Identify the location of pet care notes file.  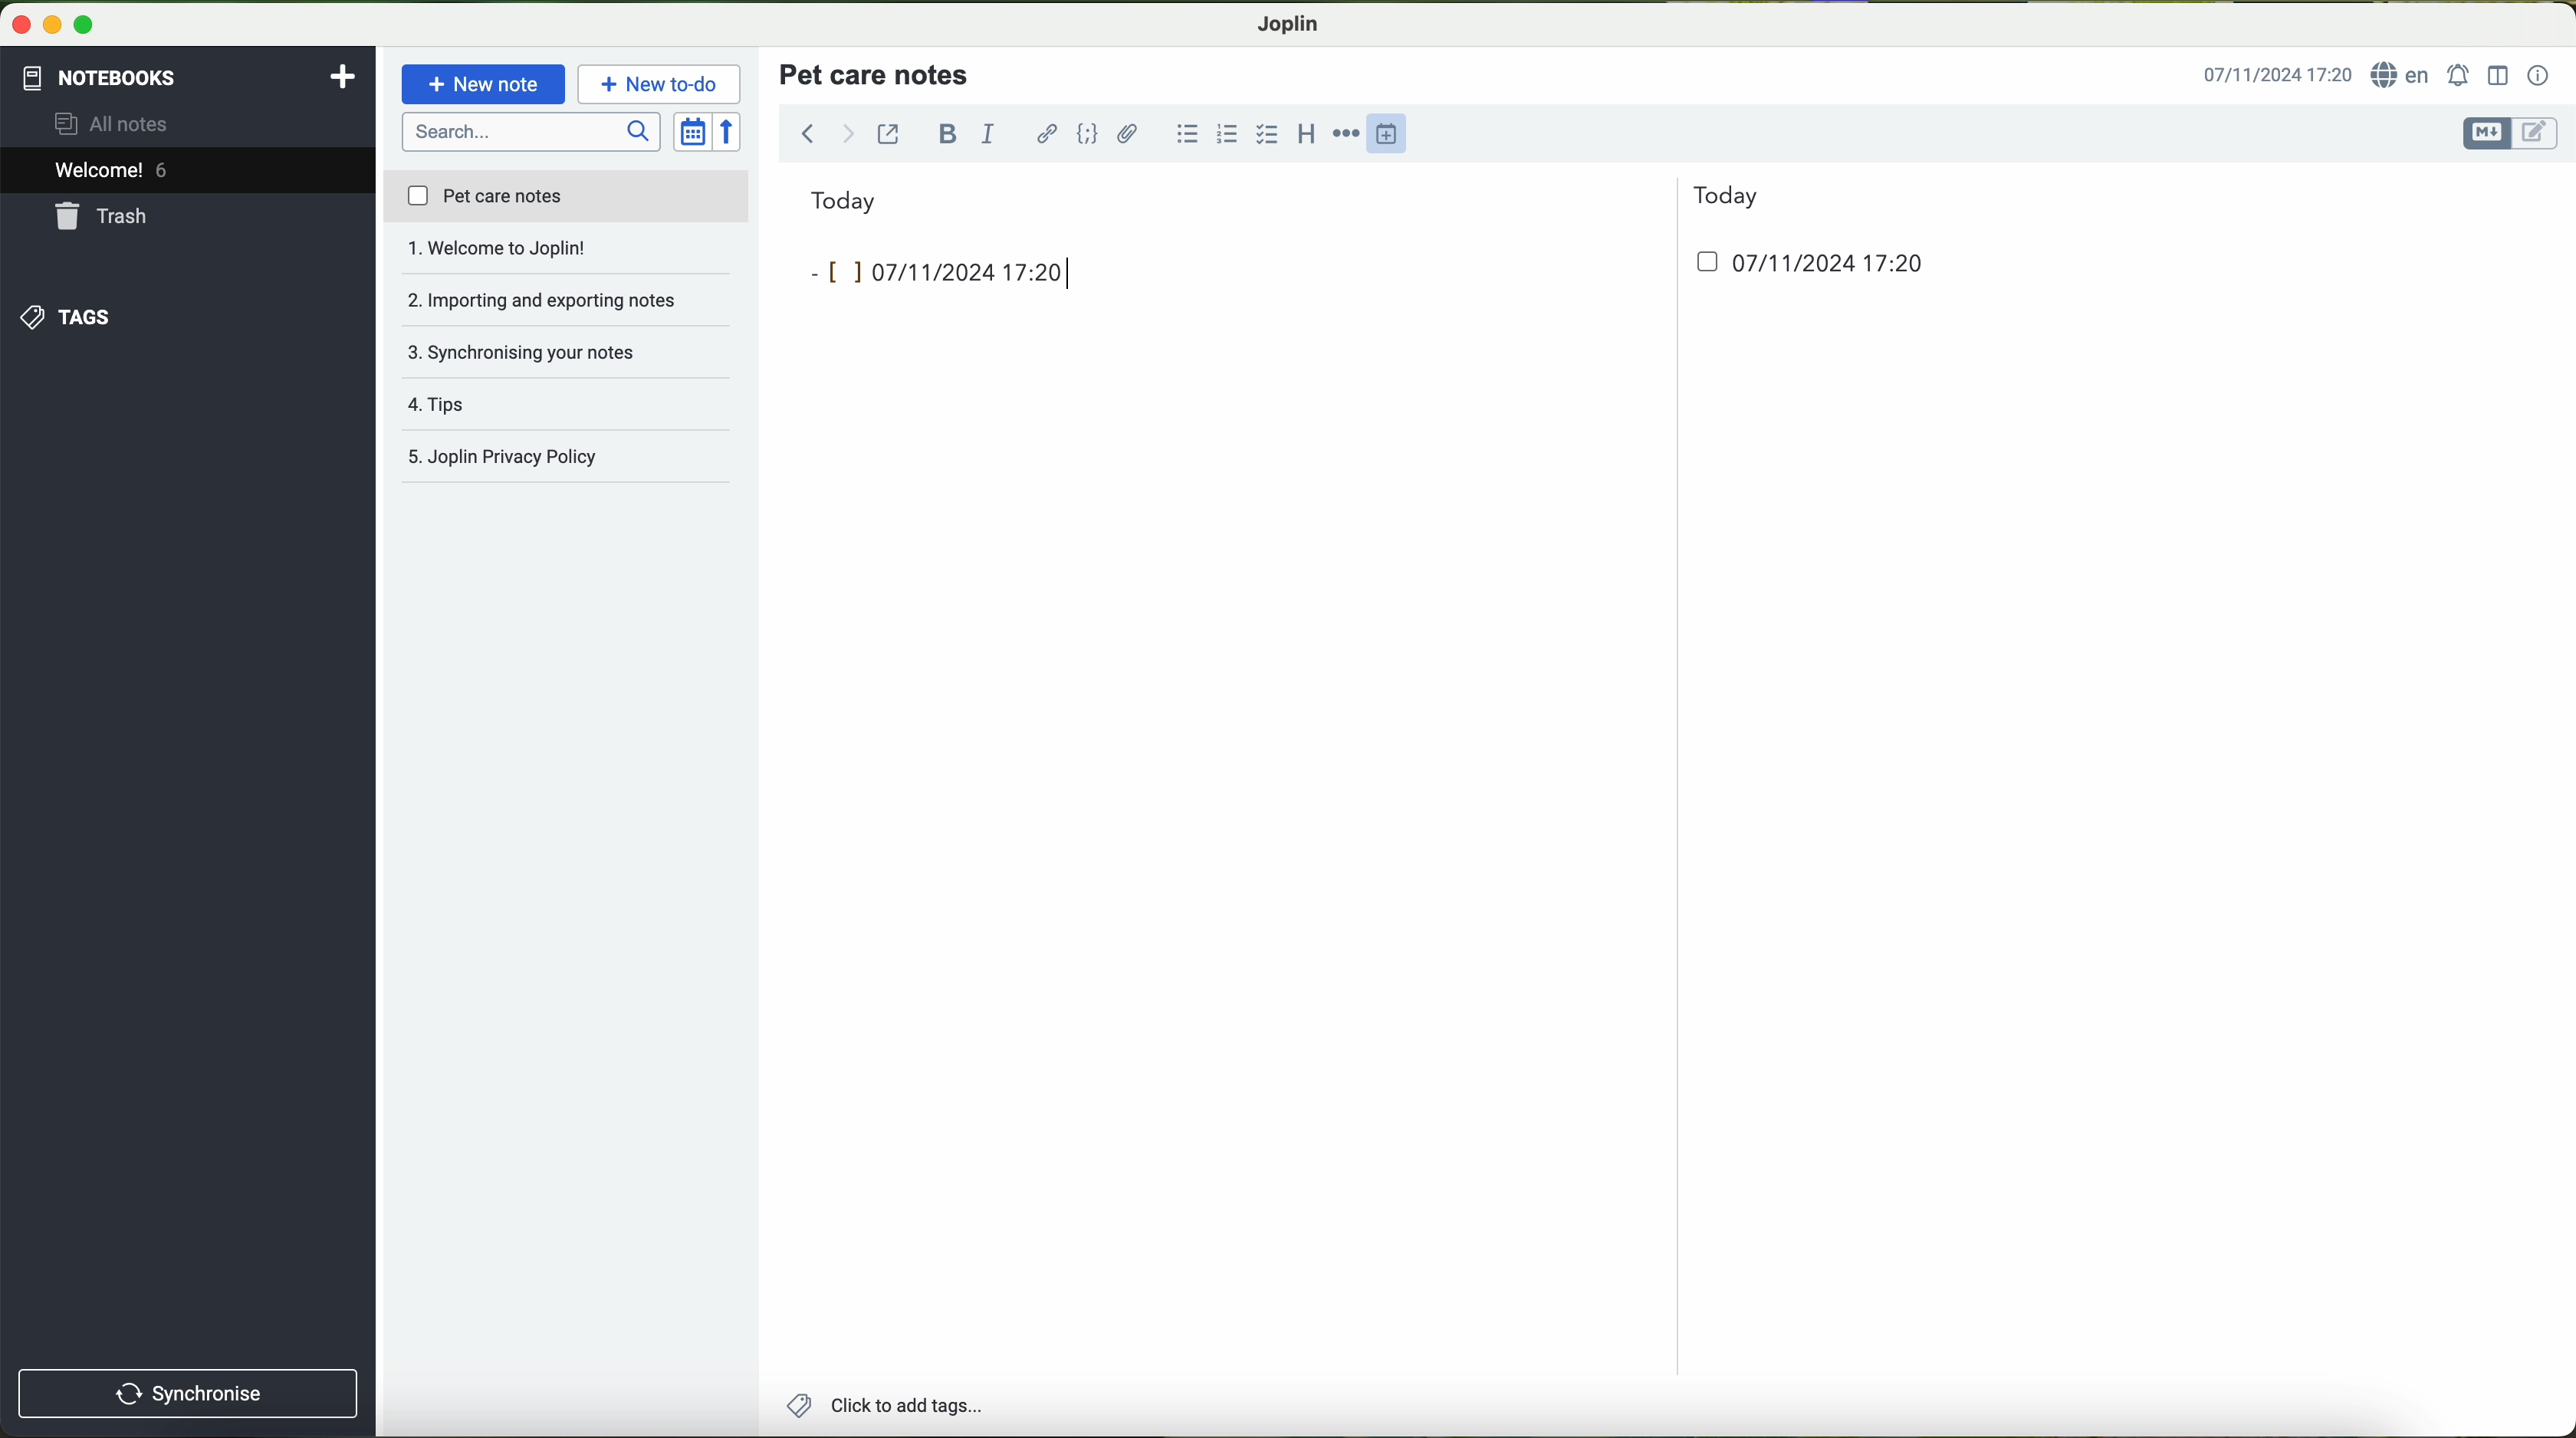
(565, 198).